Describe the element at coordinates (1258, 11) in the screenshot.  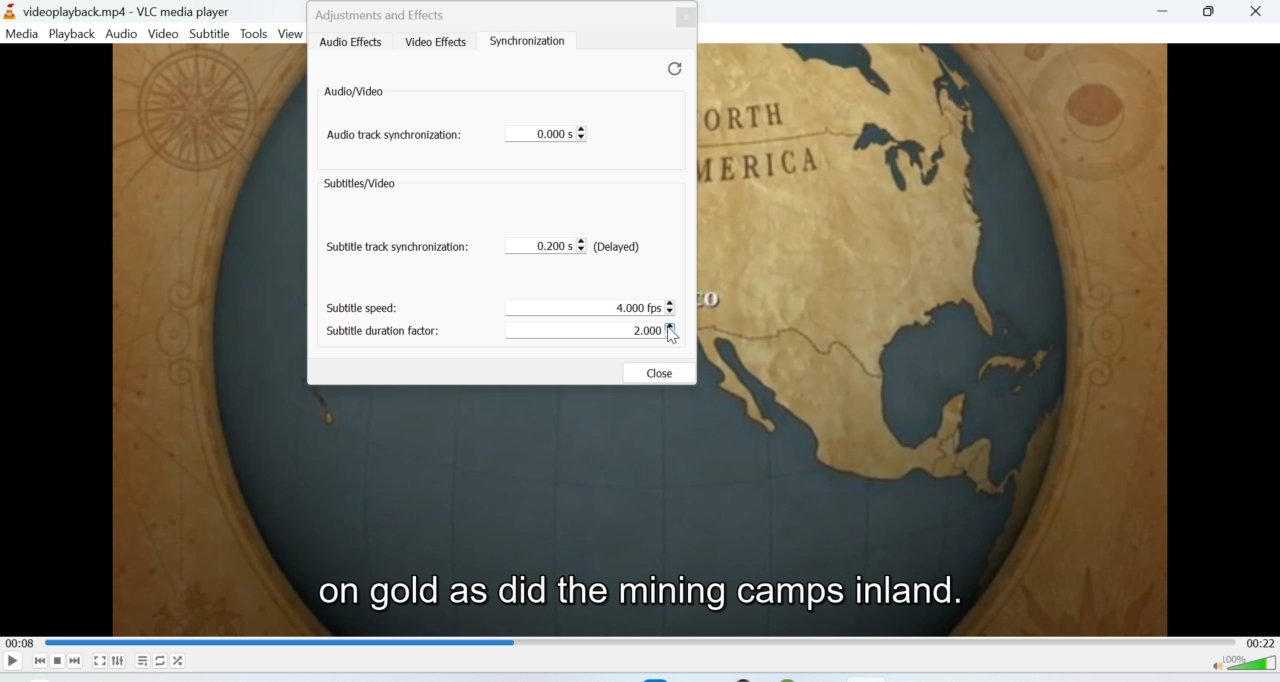
I see `Close` at that location.